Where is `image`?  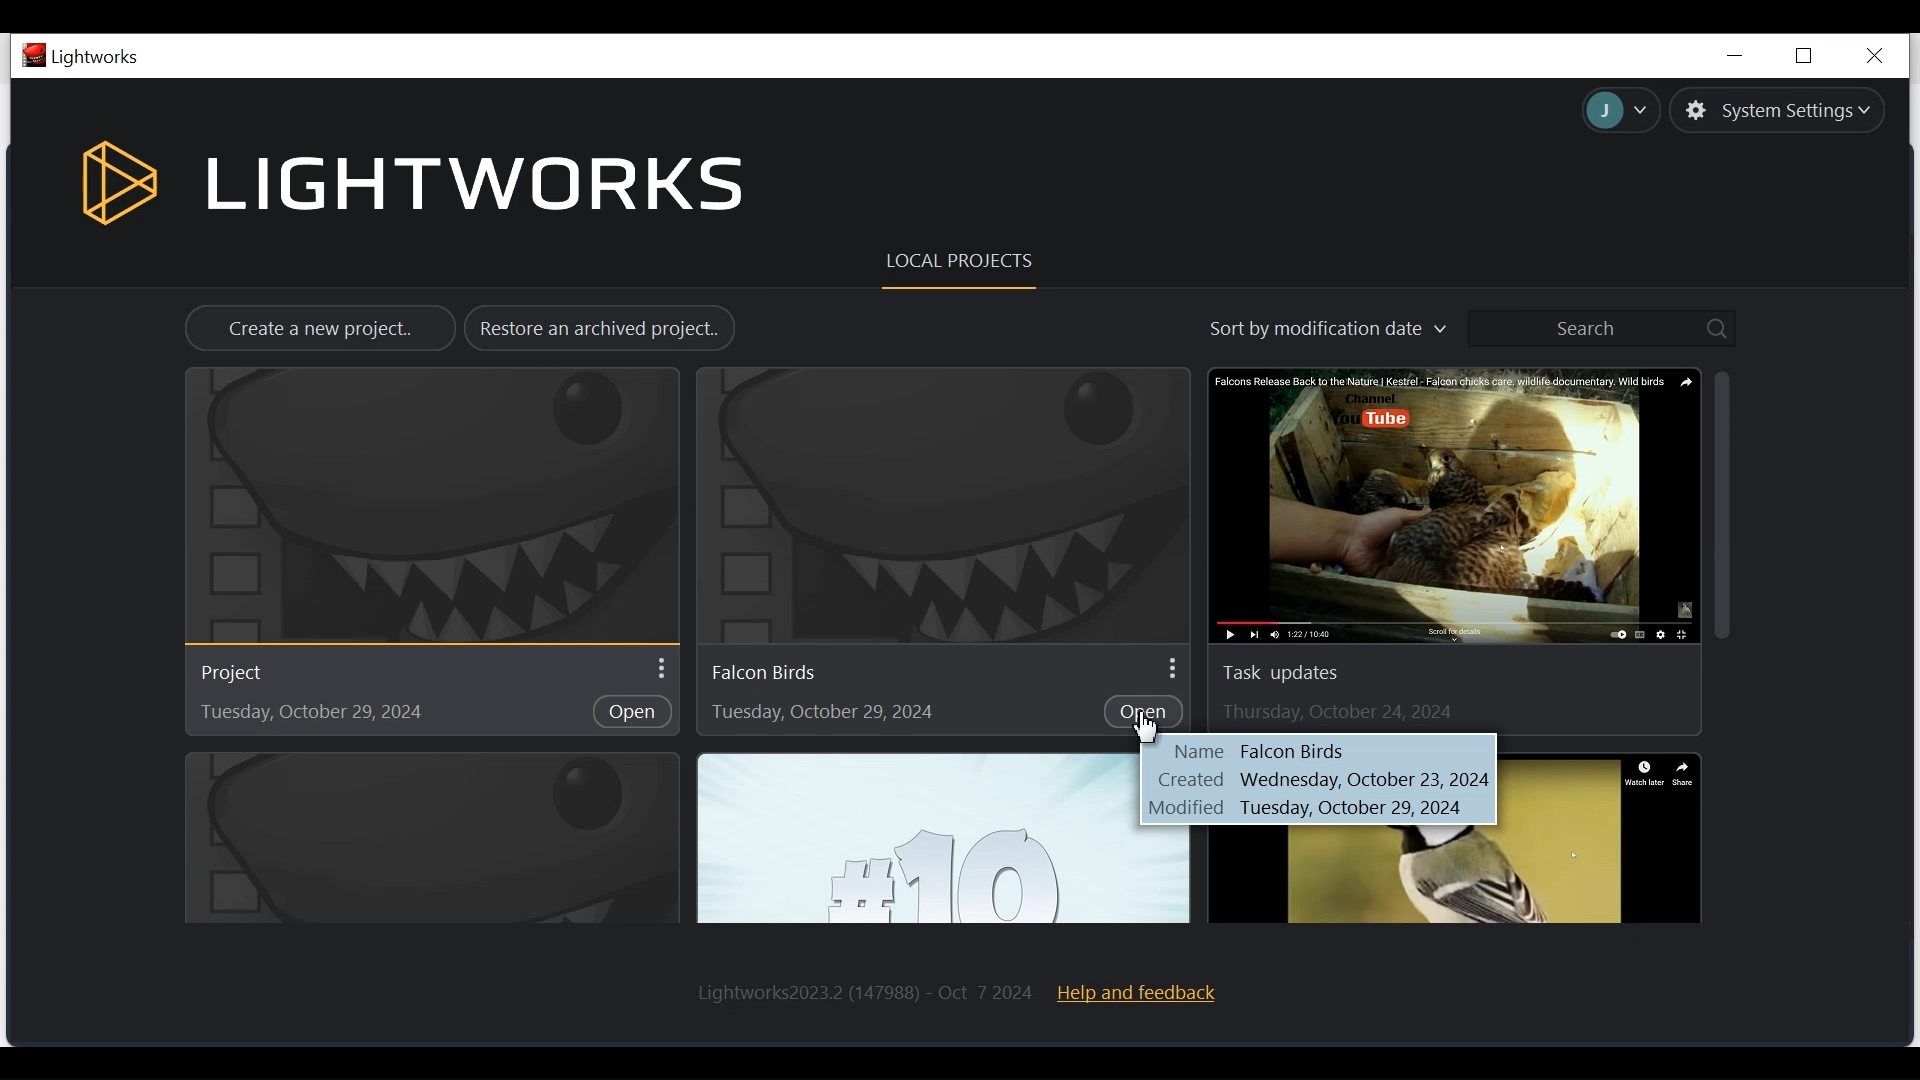 image is located at coordinates (937, 504).